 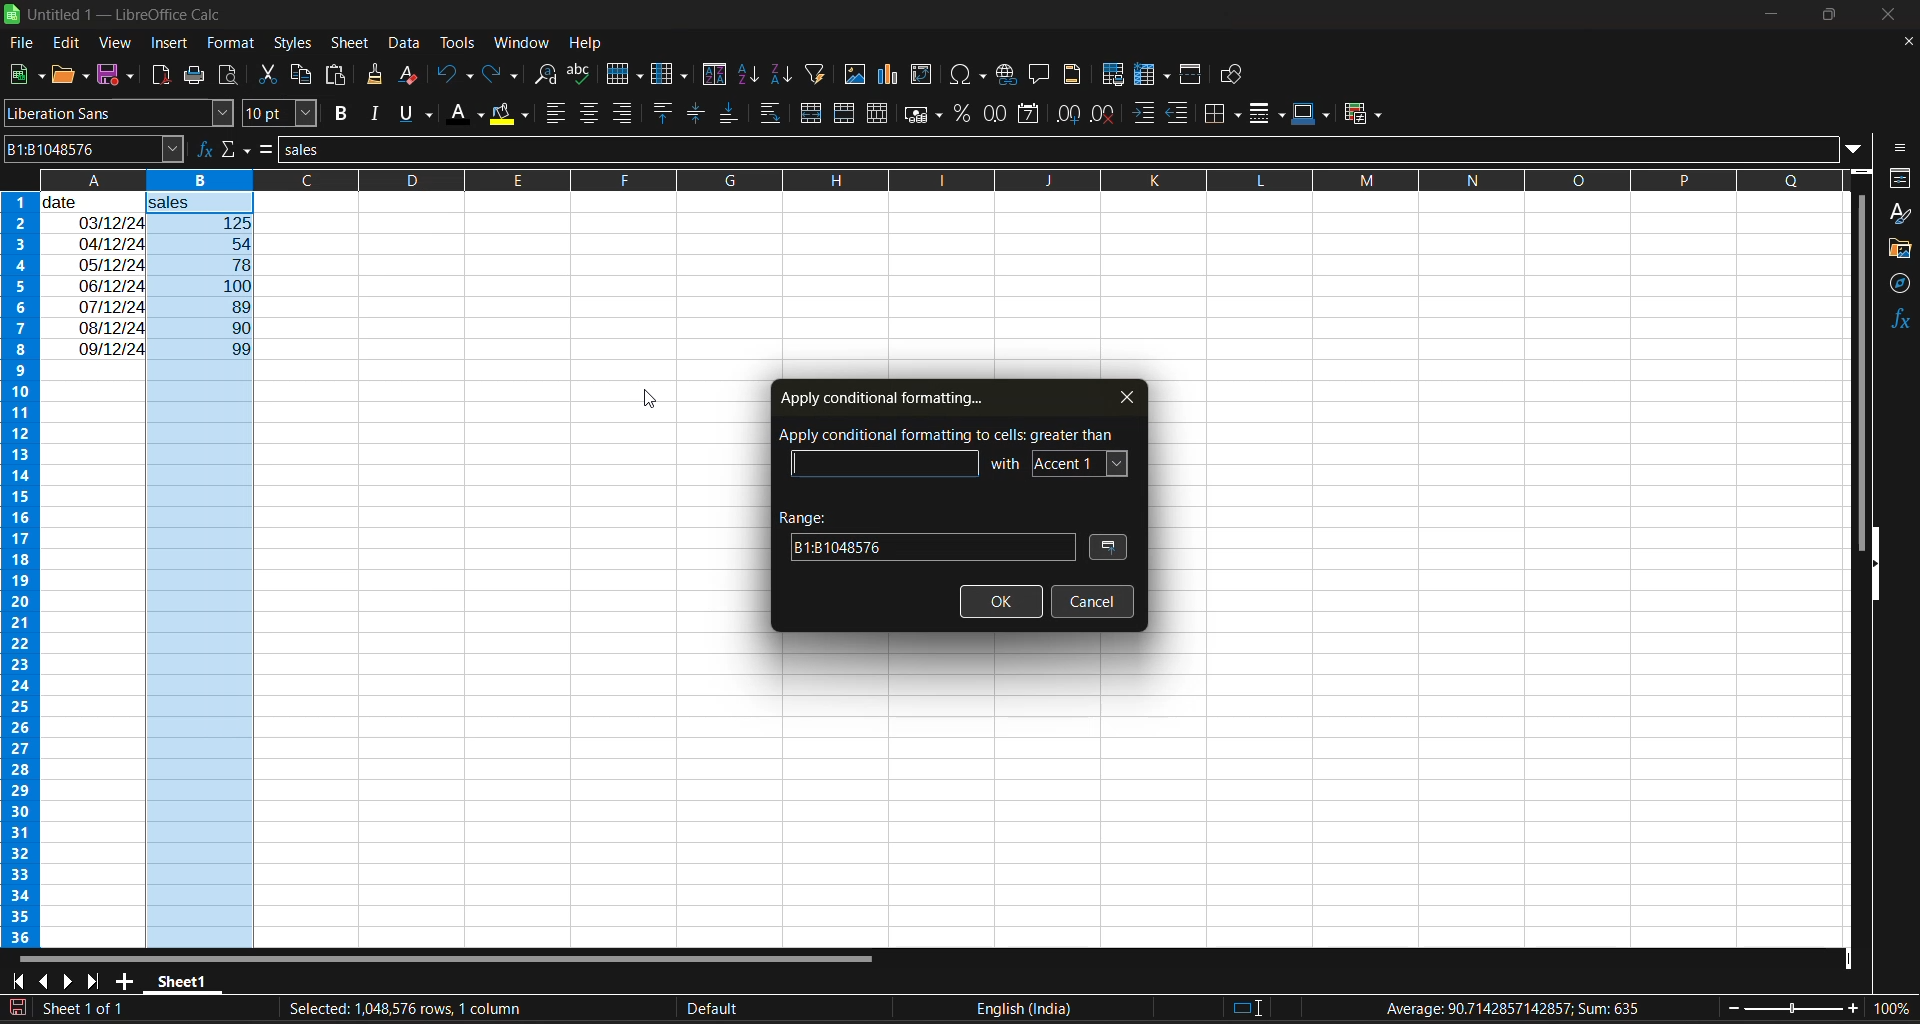 What do you see at coordinates (1235, 75) in the screenshot?
I see `show draw functions` at bounding box center [1235, 75].